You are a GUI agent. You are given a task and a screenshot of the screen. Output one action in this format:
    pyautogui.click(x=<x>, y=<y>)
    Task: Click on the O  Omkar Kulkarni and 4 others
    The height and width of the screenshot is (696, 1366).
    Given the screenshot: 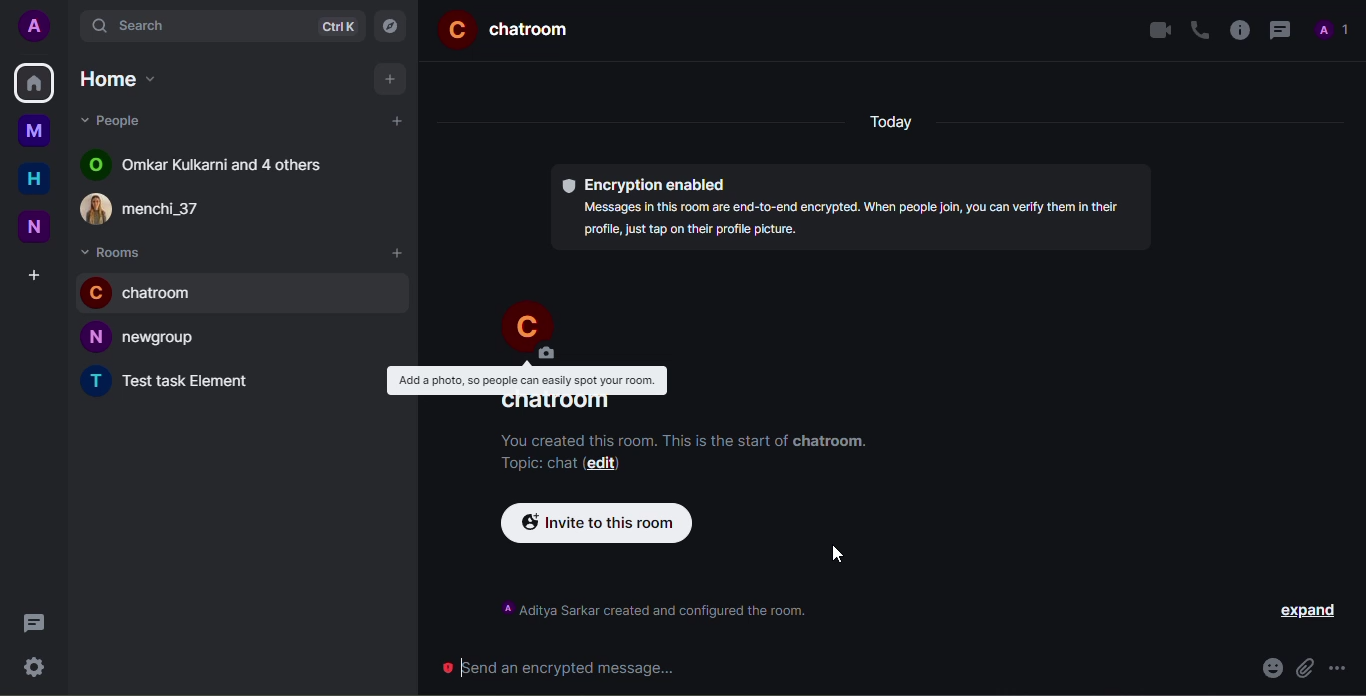 What is the action you would take?
    pyautogui.click(x=216, y=165)
    